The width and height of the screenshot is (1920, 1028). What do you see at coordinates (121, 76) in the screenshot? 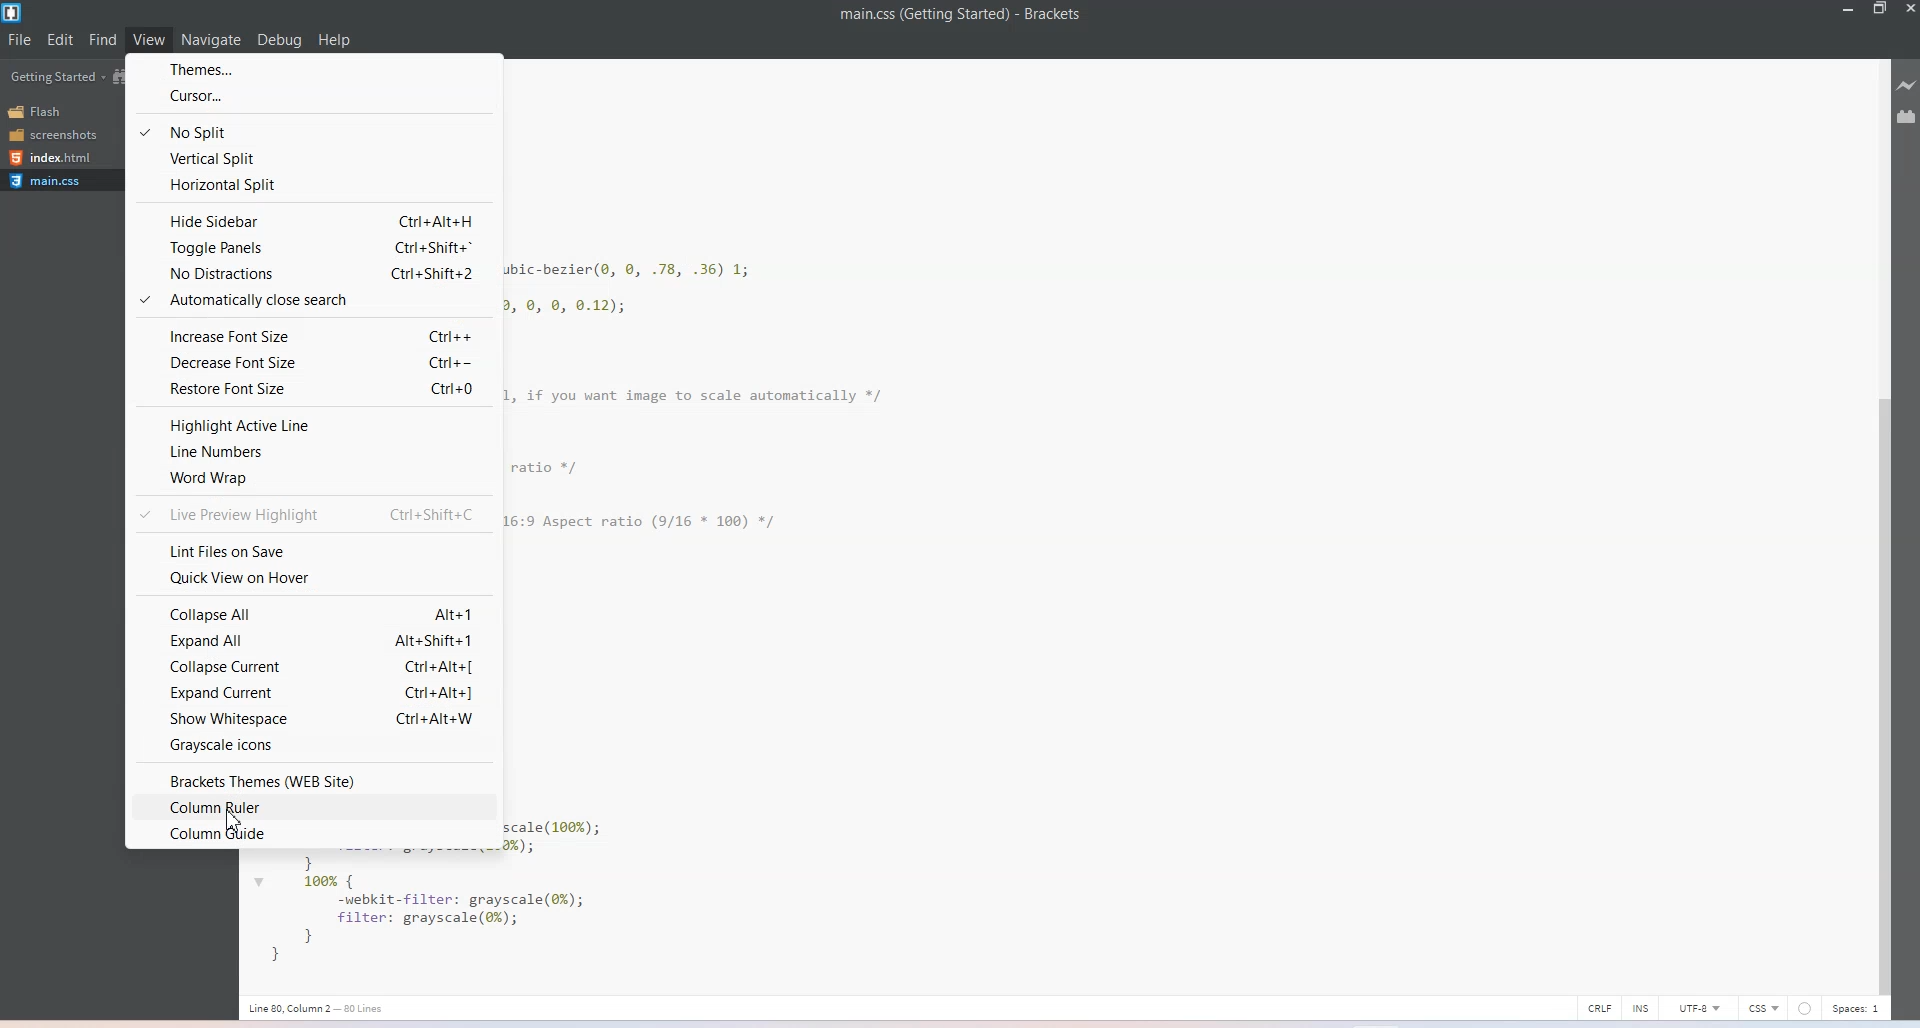
I see `Show in file tree` at bounding box center [121, 76].